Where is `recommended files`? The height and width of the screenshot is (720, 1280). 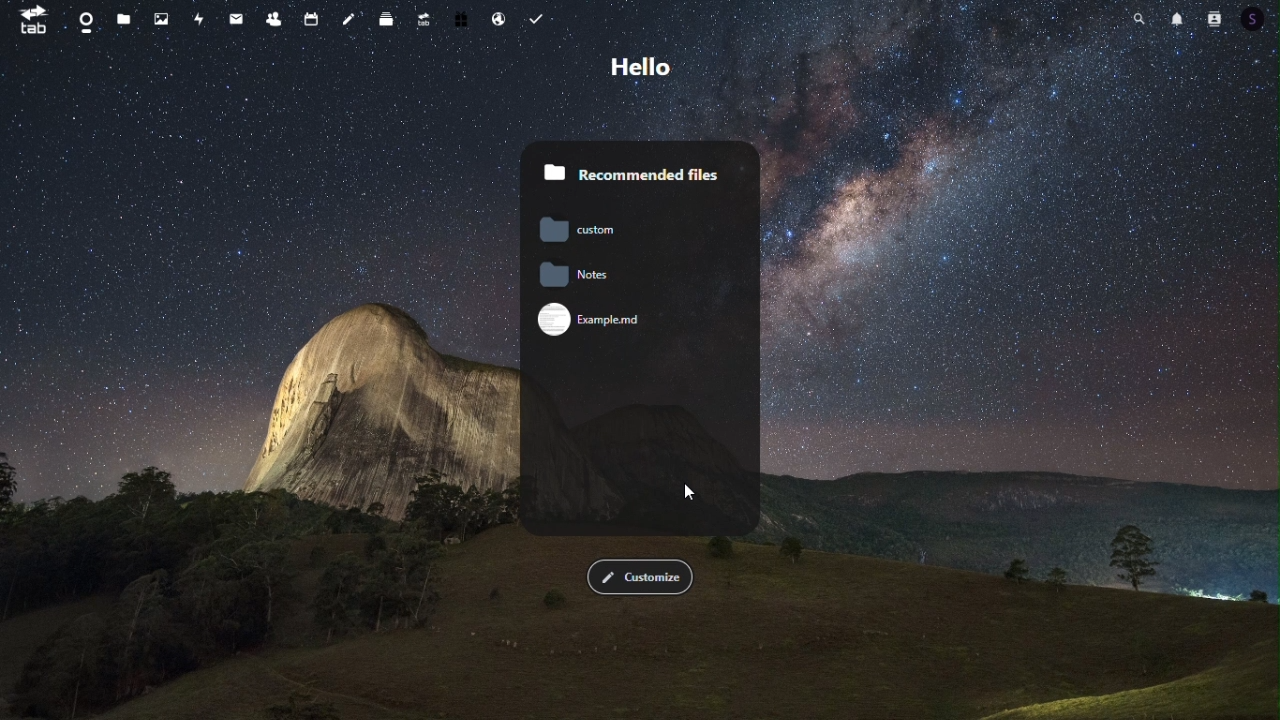 recommended files is located at coordinates (641, 162).